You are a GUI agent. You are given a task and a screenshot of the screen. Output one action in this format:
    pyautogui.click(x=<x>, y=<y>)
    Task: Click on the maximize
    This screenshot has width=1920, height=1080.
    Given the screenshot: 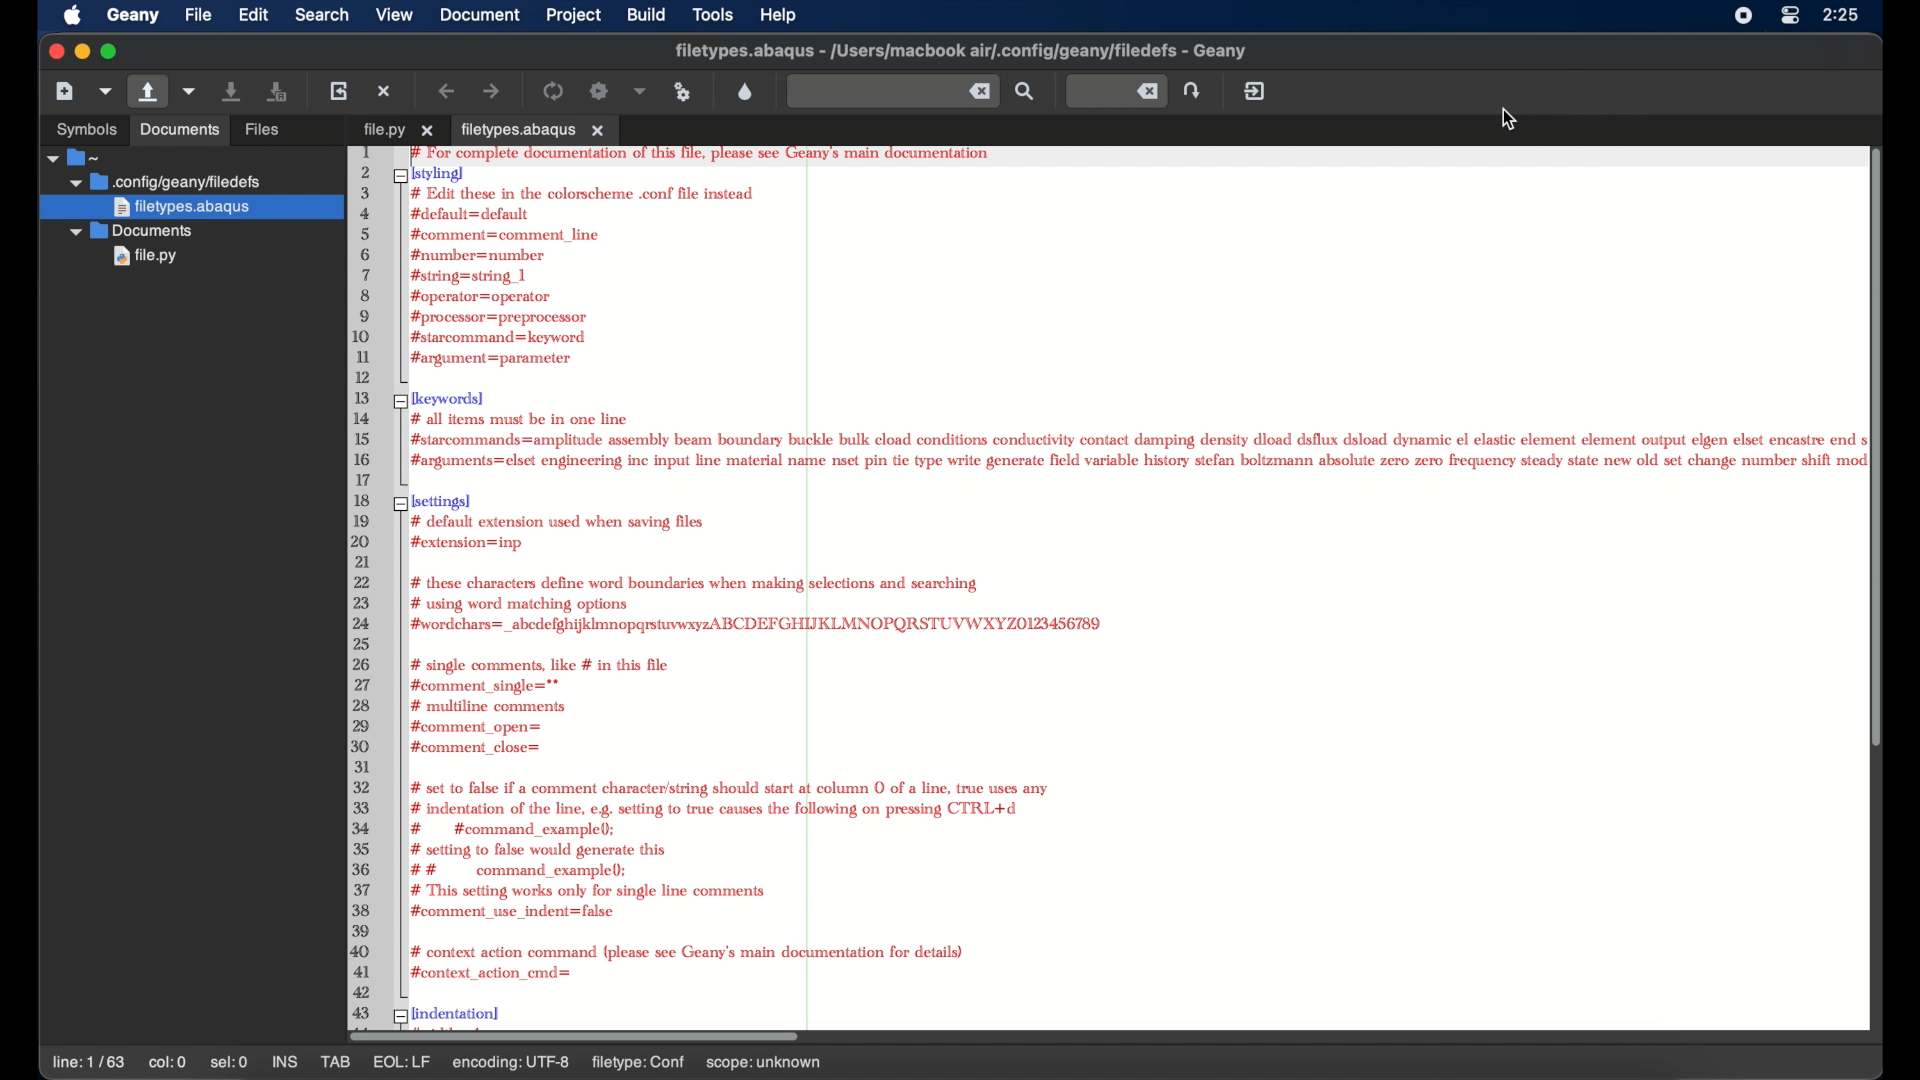 What is the action you would take?
    pyautogui.click(x=110, y=52)
    